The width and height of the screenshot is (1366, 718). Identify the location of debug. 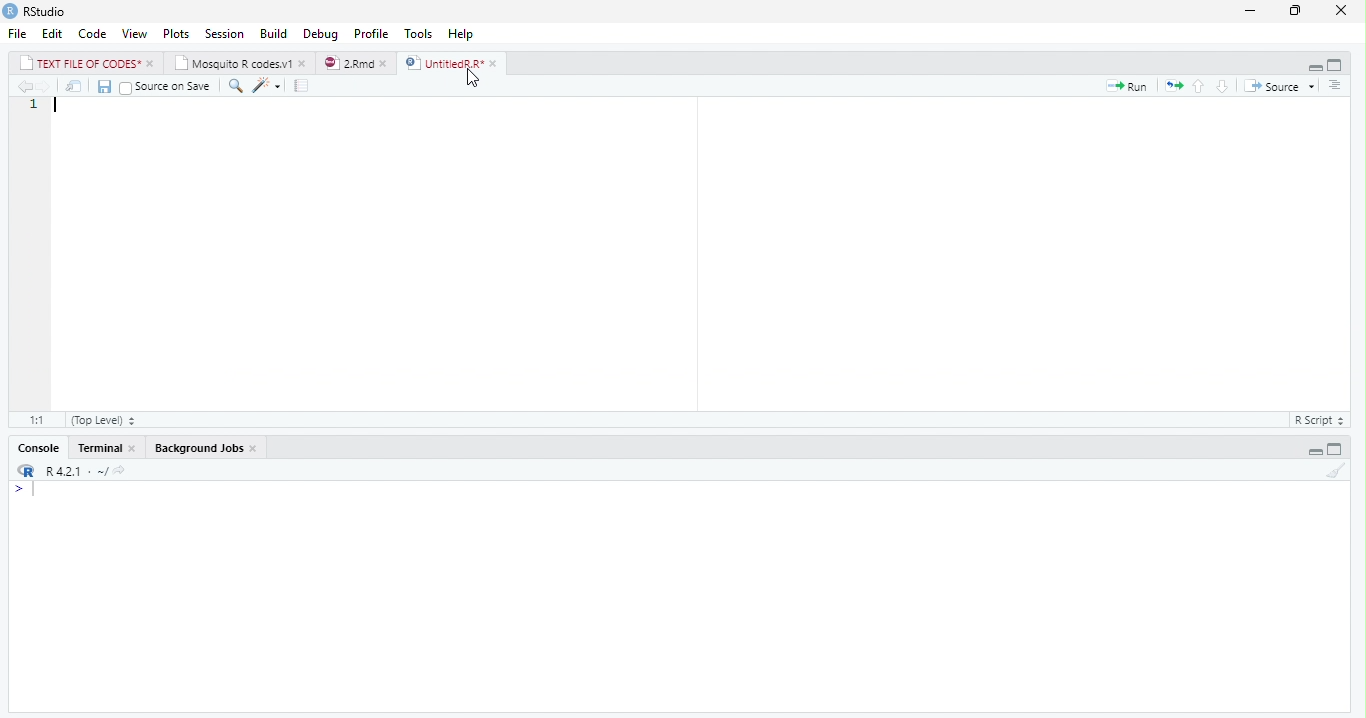
(321, 33).